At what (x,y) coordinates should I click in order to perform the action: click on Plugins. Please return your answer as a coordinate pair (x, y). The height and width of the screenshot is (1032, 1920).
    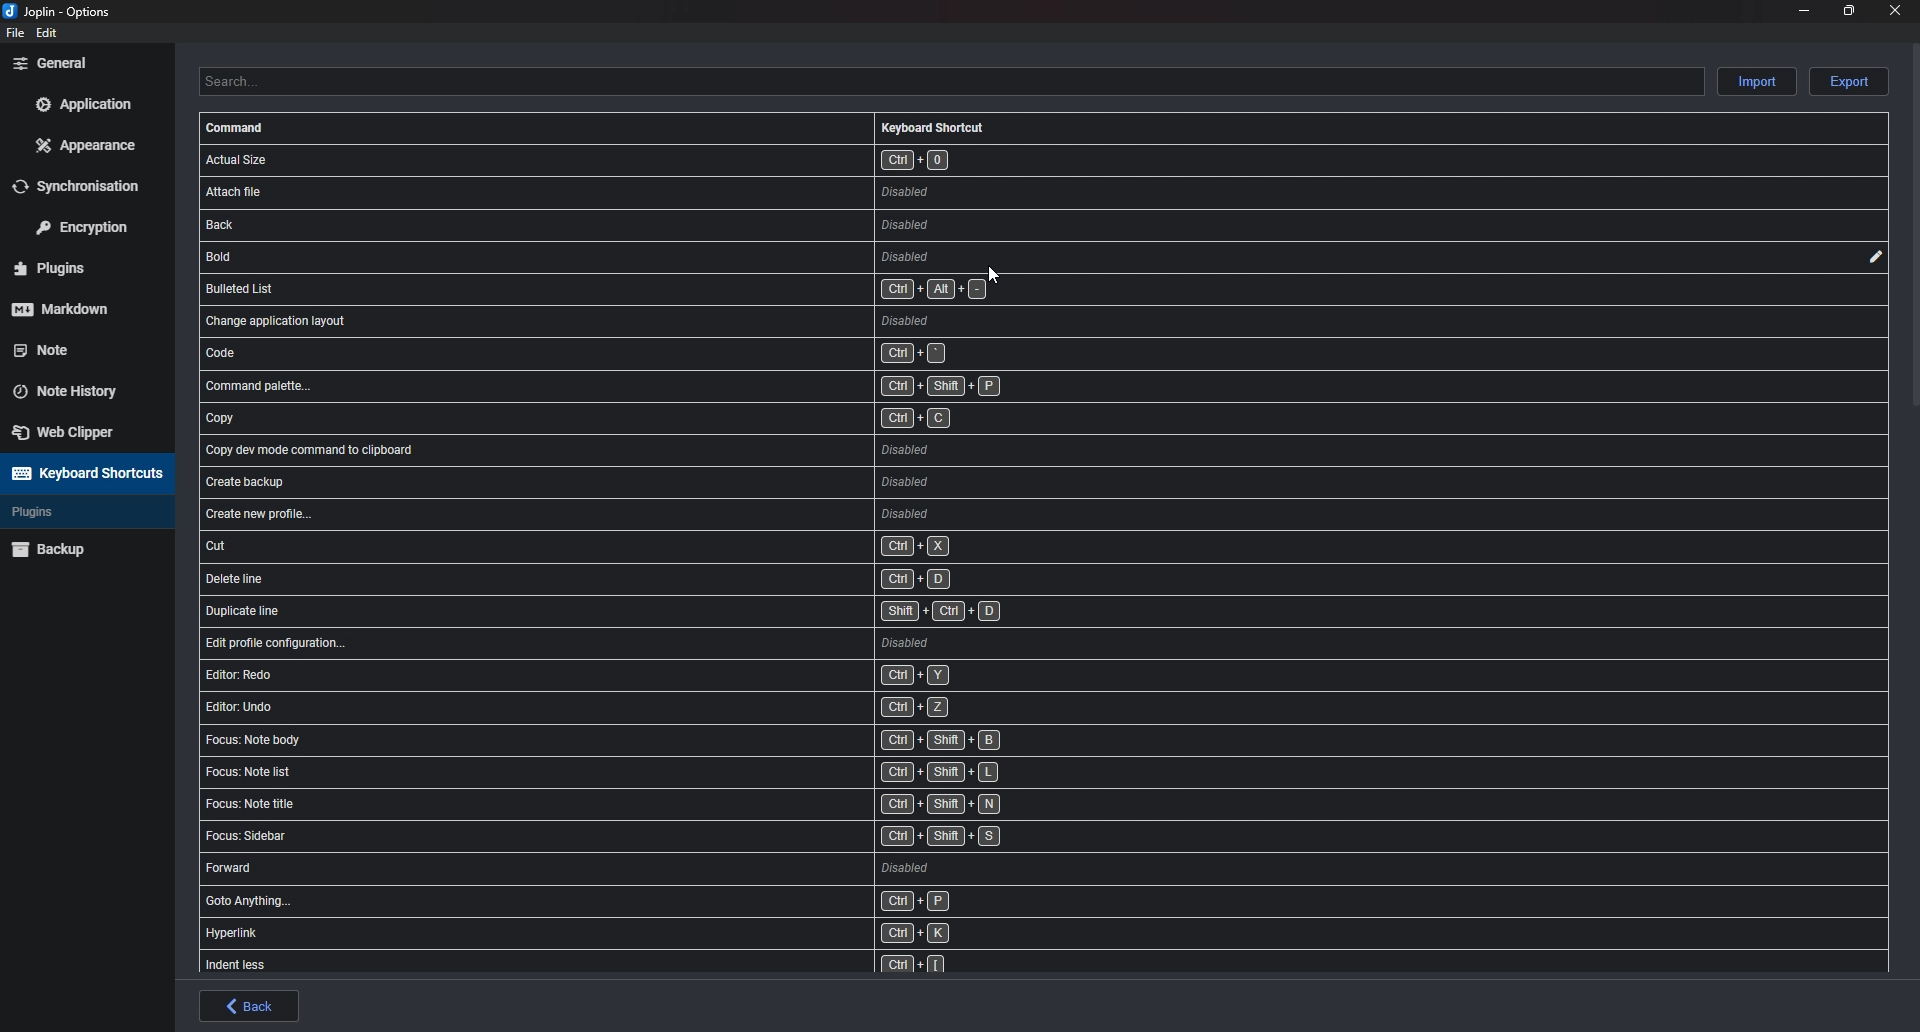
    Looking at the image, I should click on (77, 269).